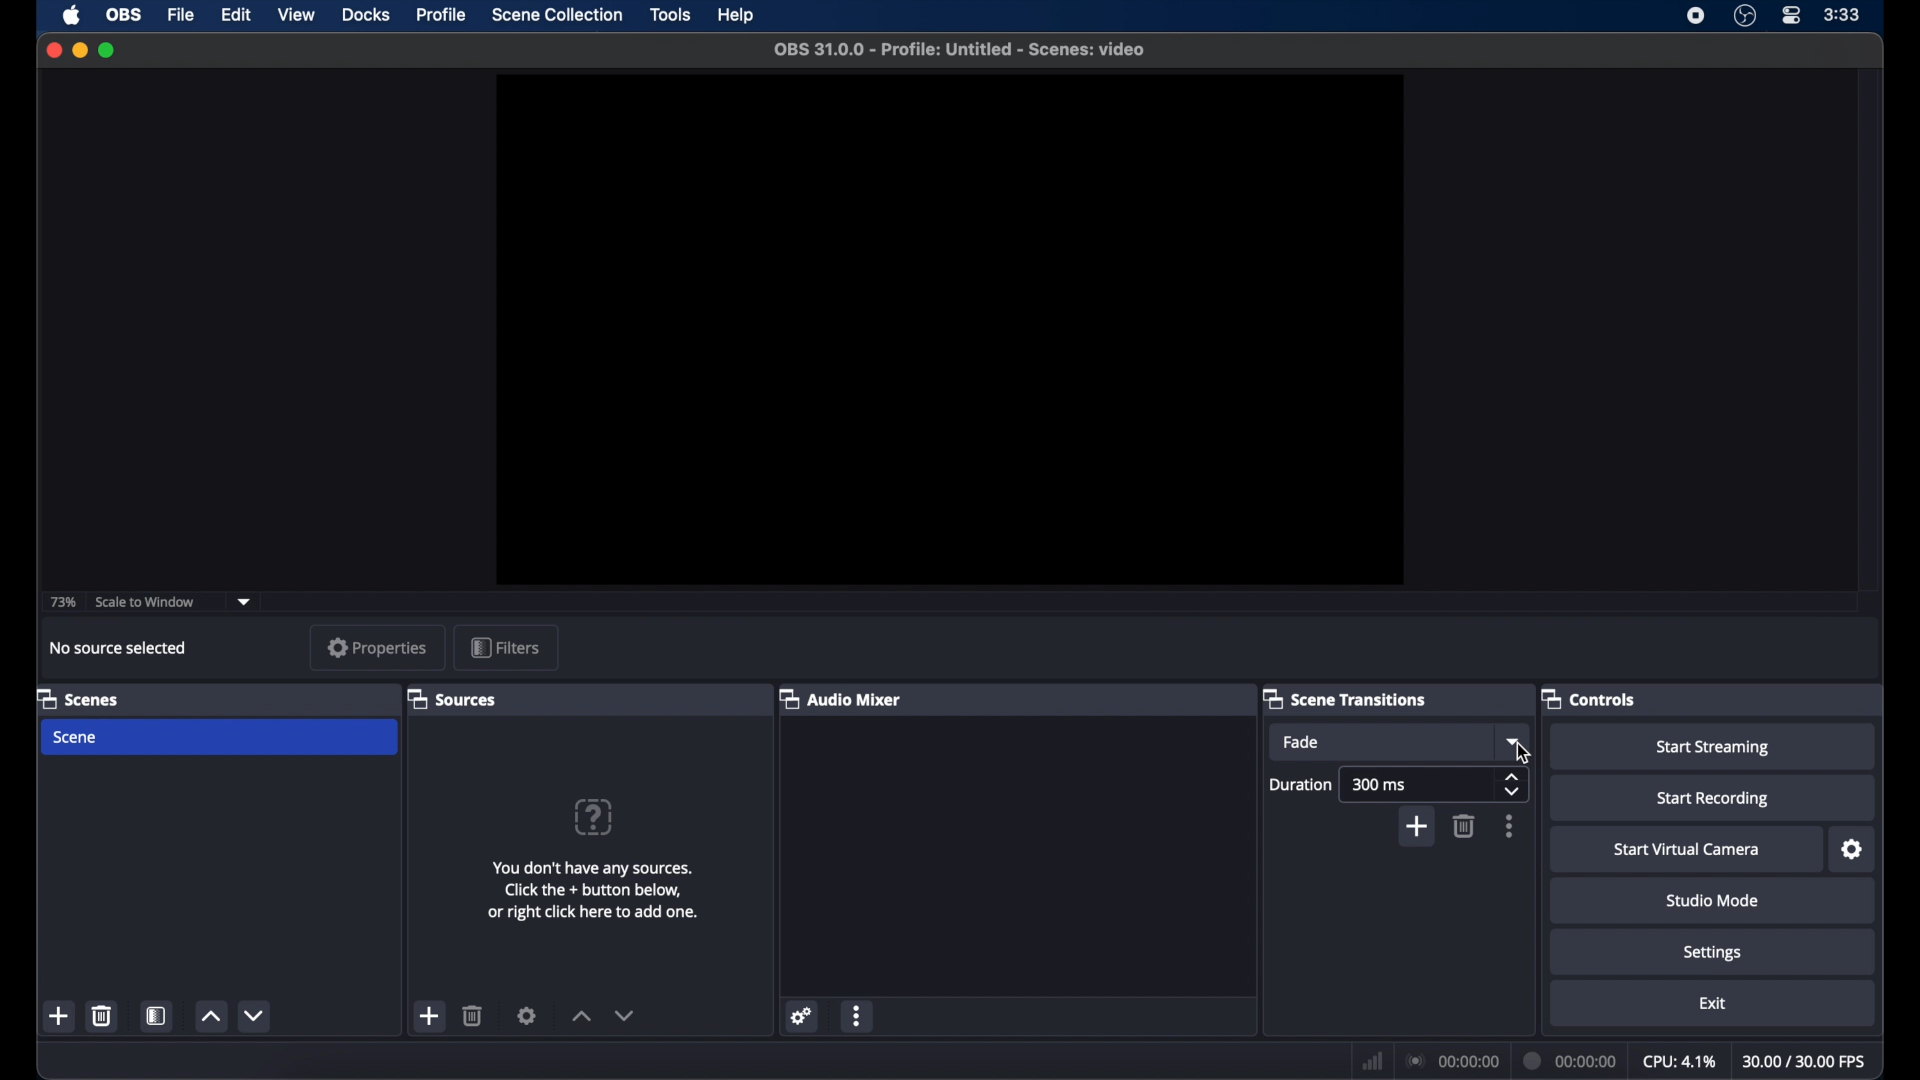 This screenshot has width=1920, height=1080. Describe the element at coordinates (1451, 1056) in the screenshot. I see `connection` at that location.